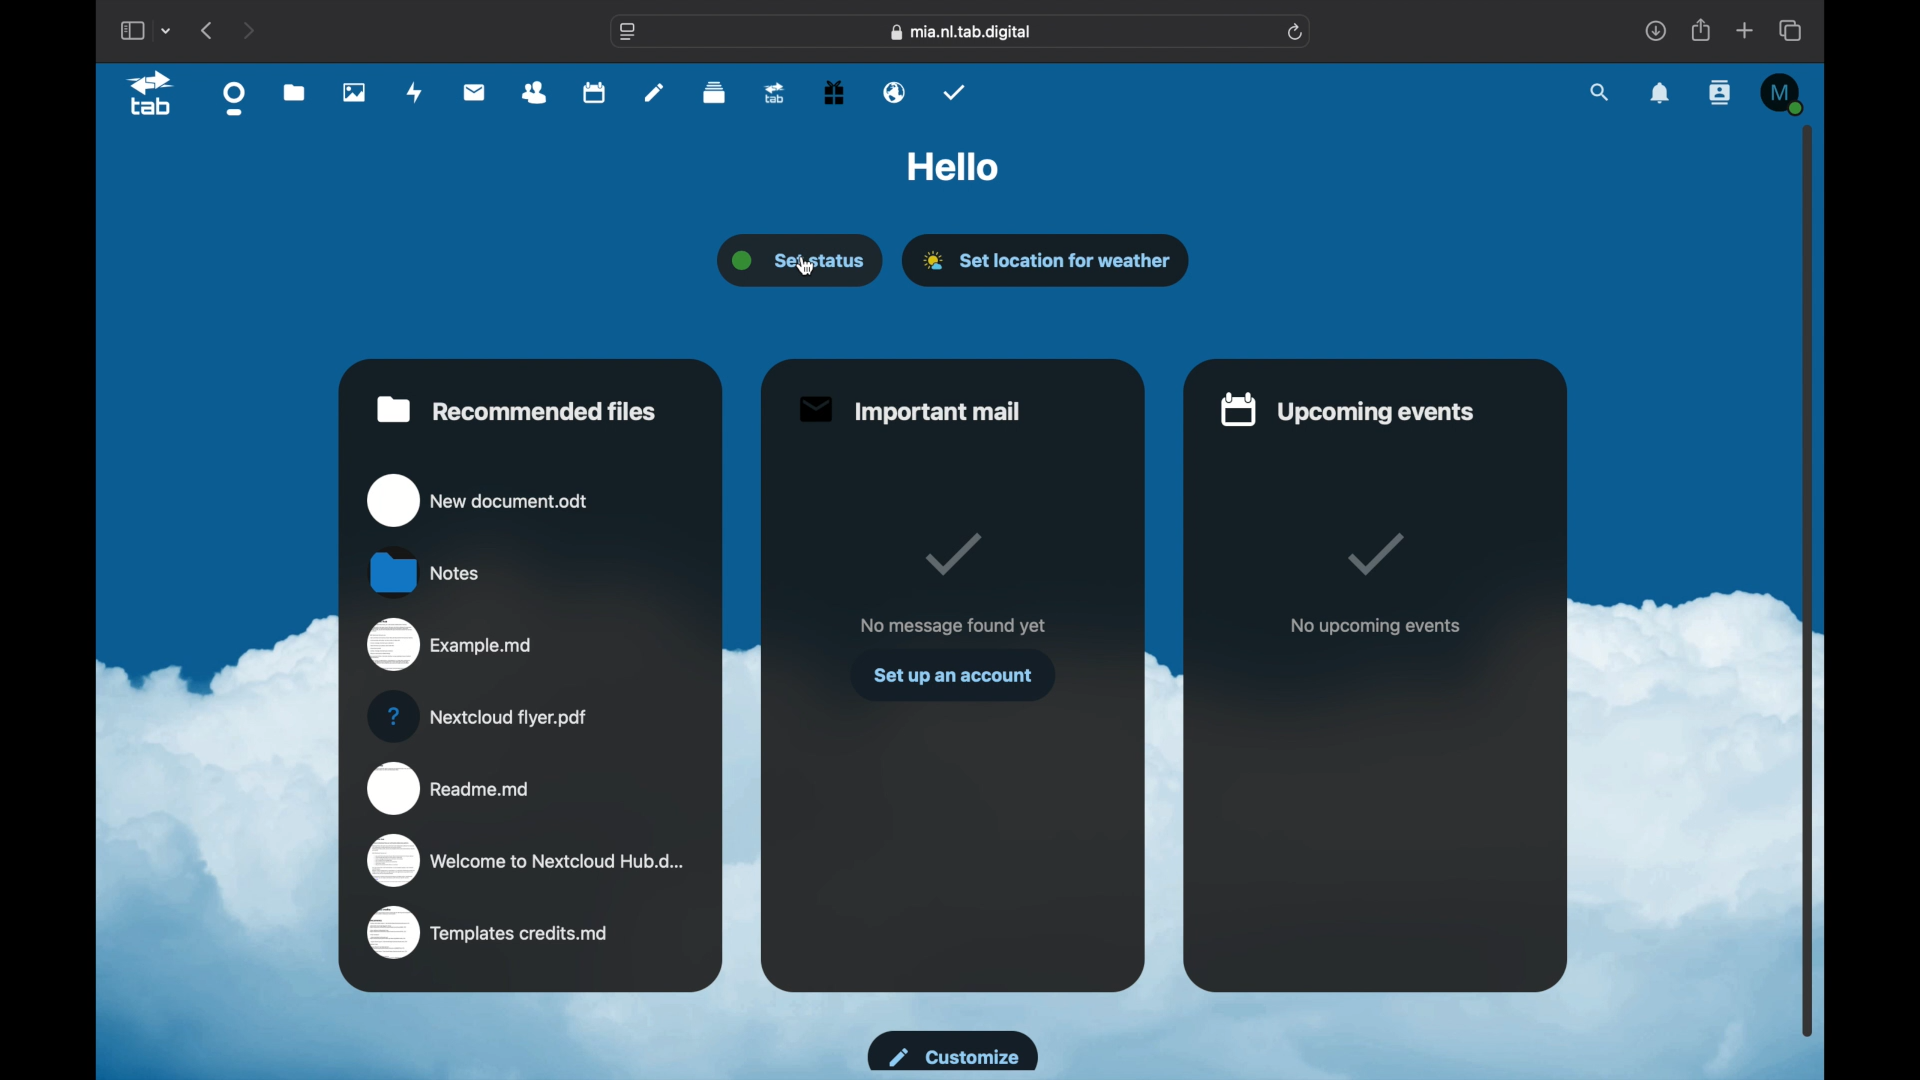 The image size is (1920, 1080). I want to click on photos, so click(354, 92).